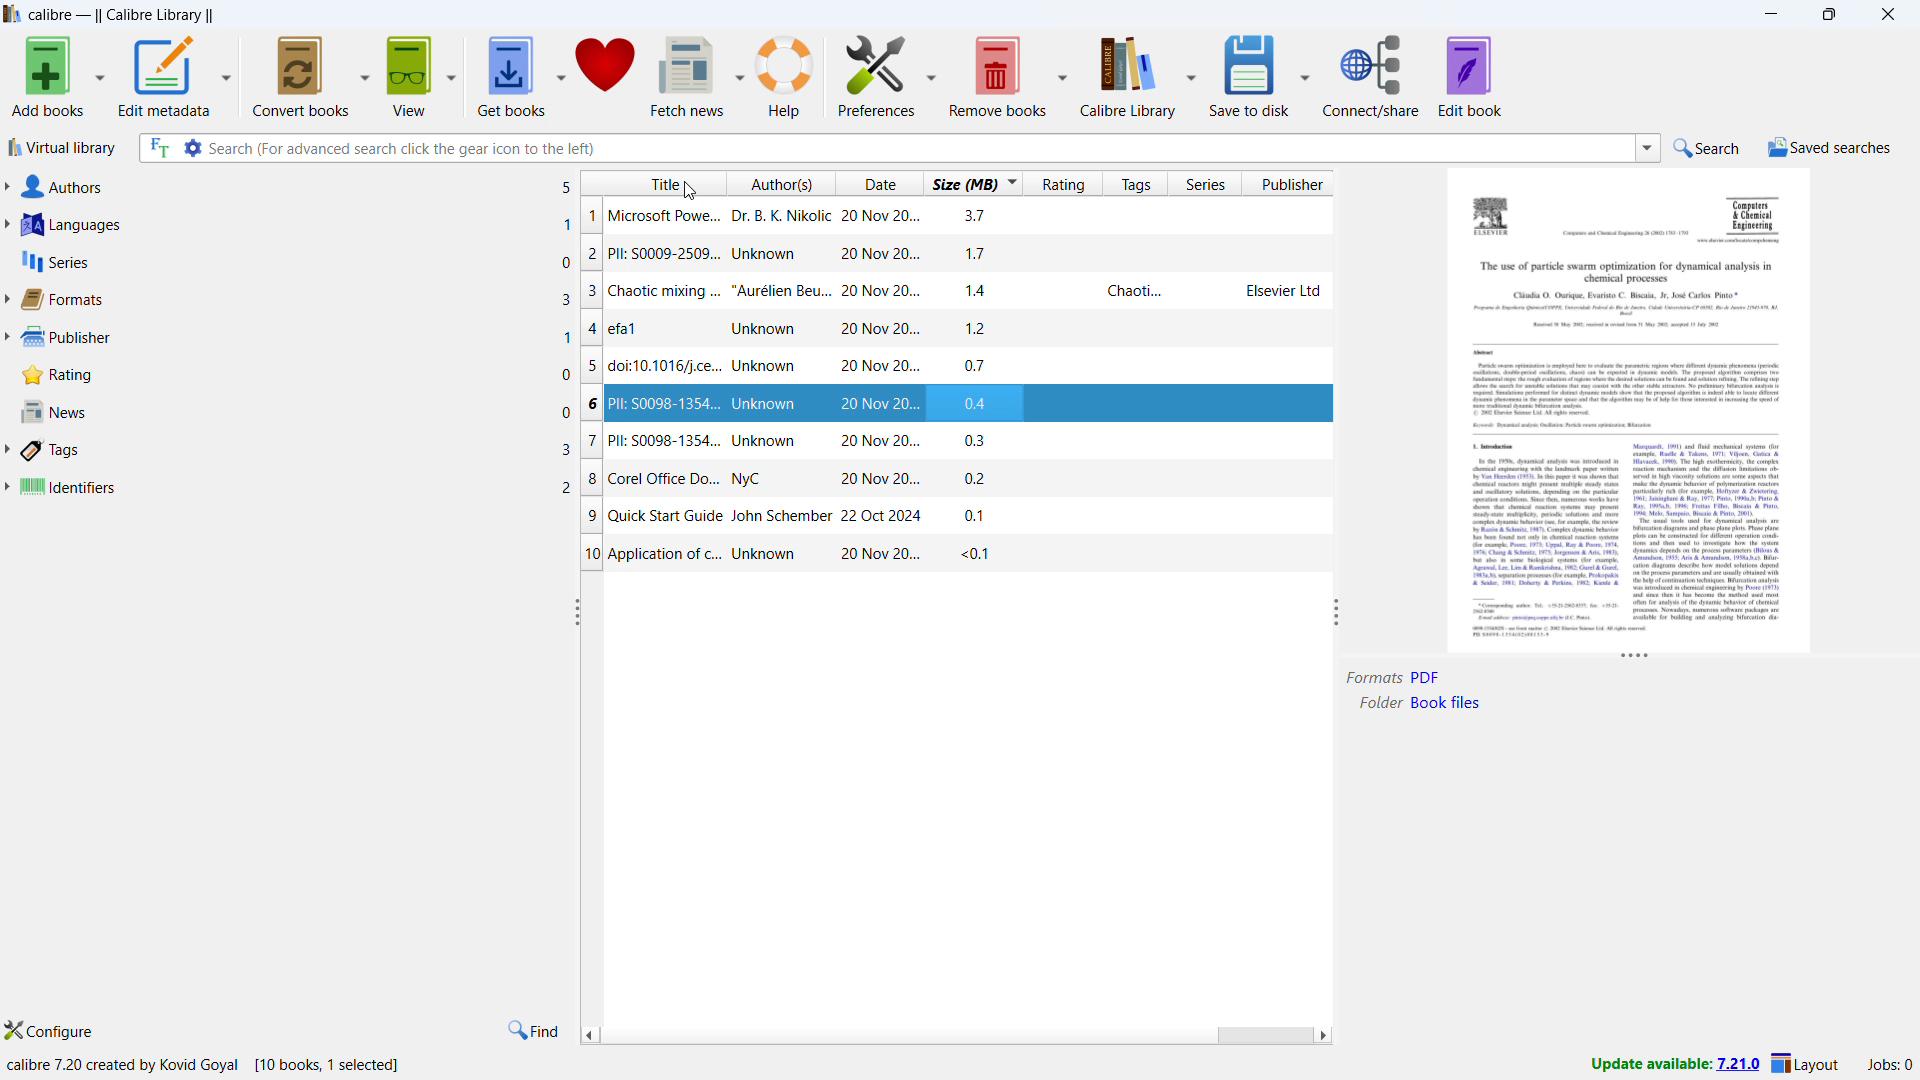  Describe the element at coordinates (298, 450) in the screenshot. I see `tags` at that location.